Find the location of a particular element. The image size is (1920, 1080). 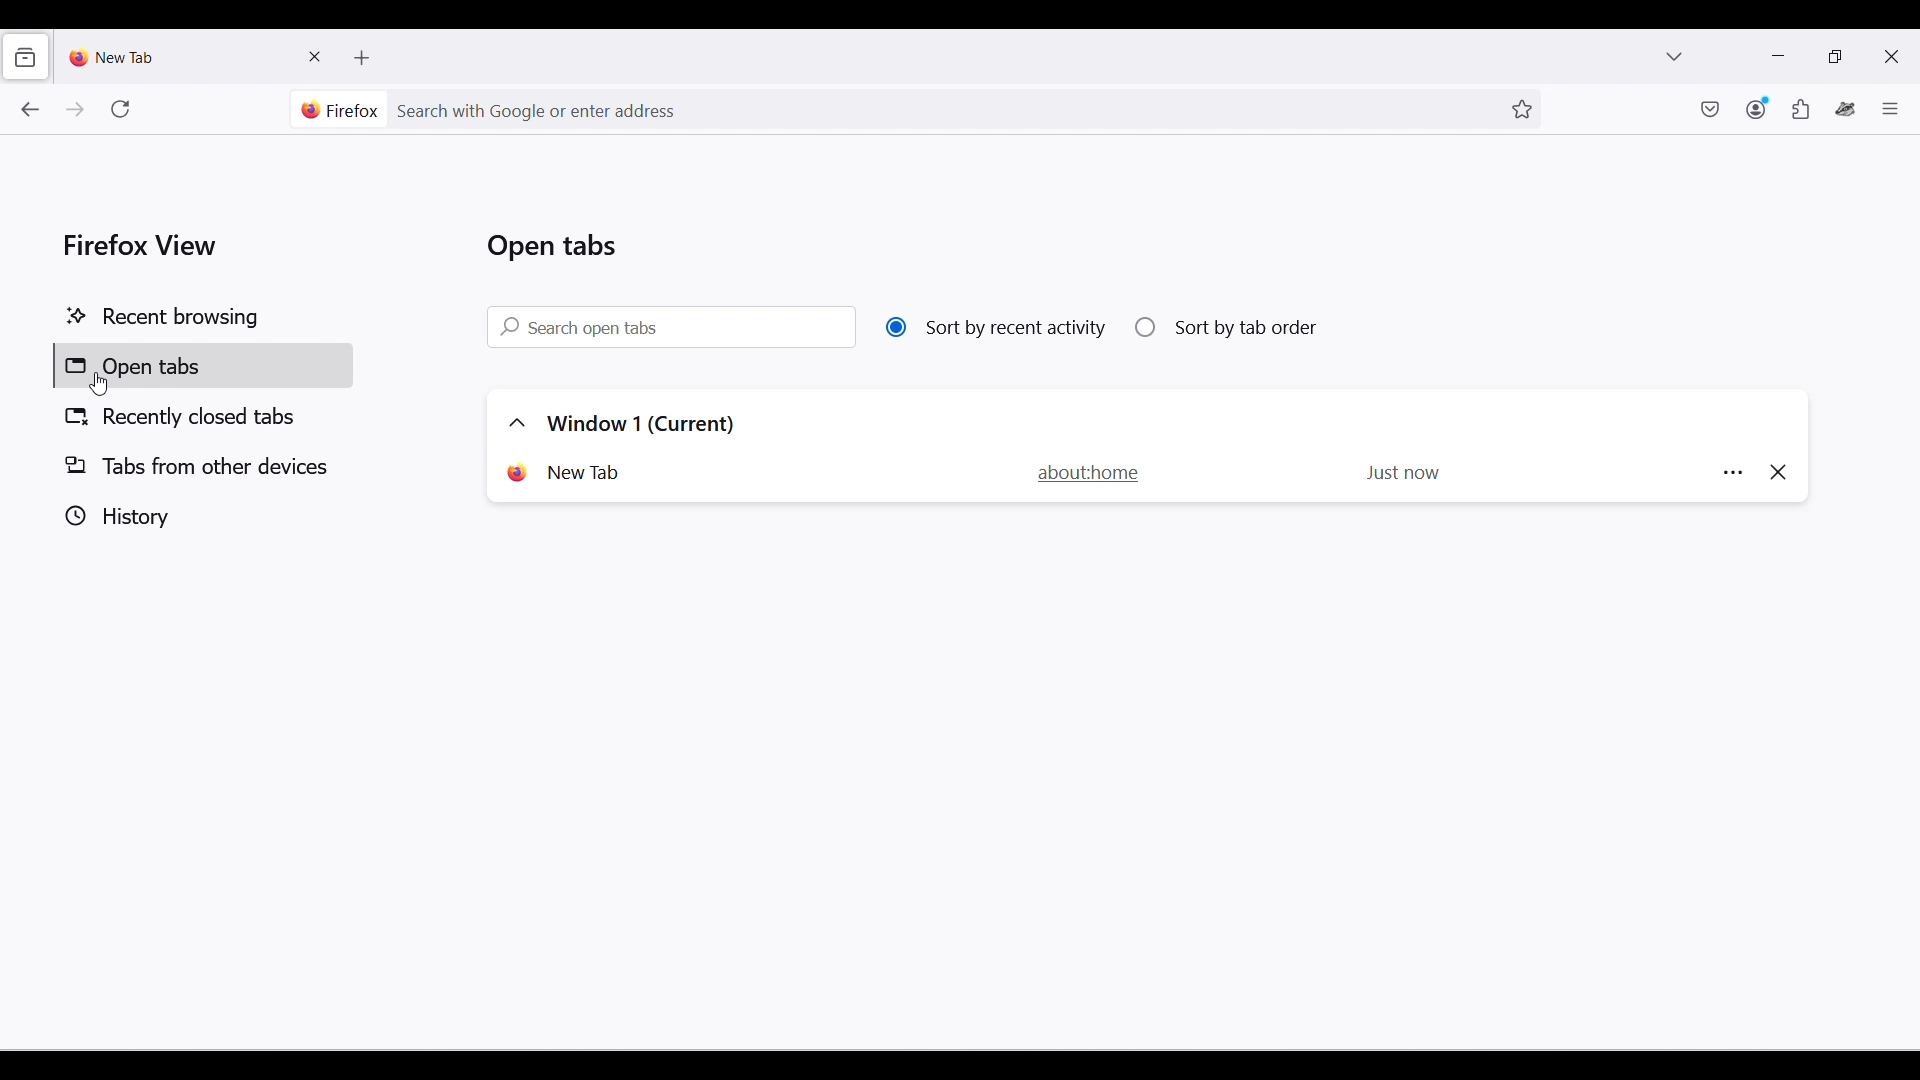

Minimize is located at coordinates (1778, 56).